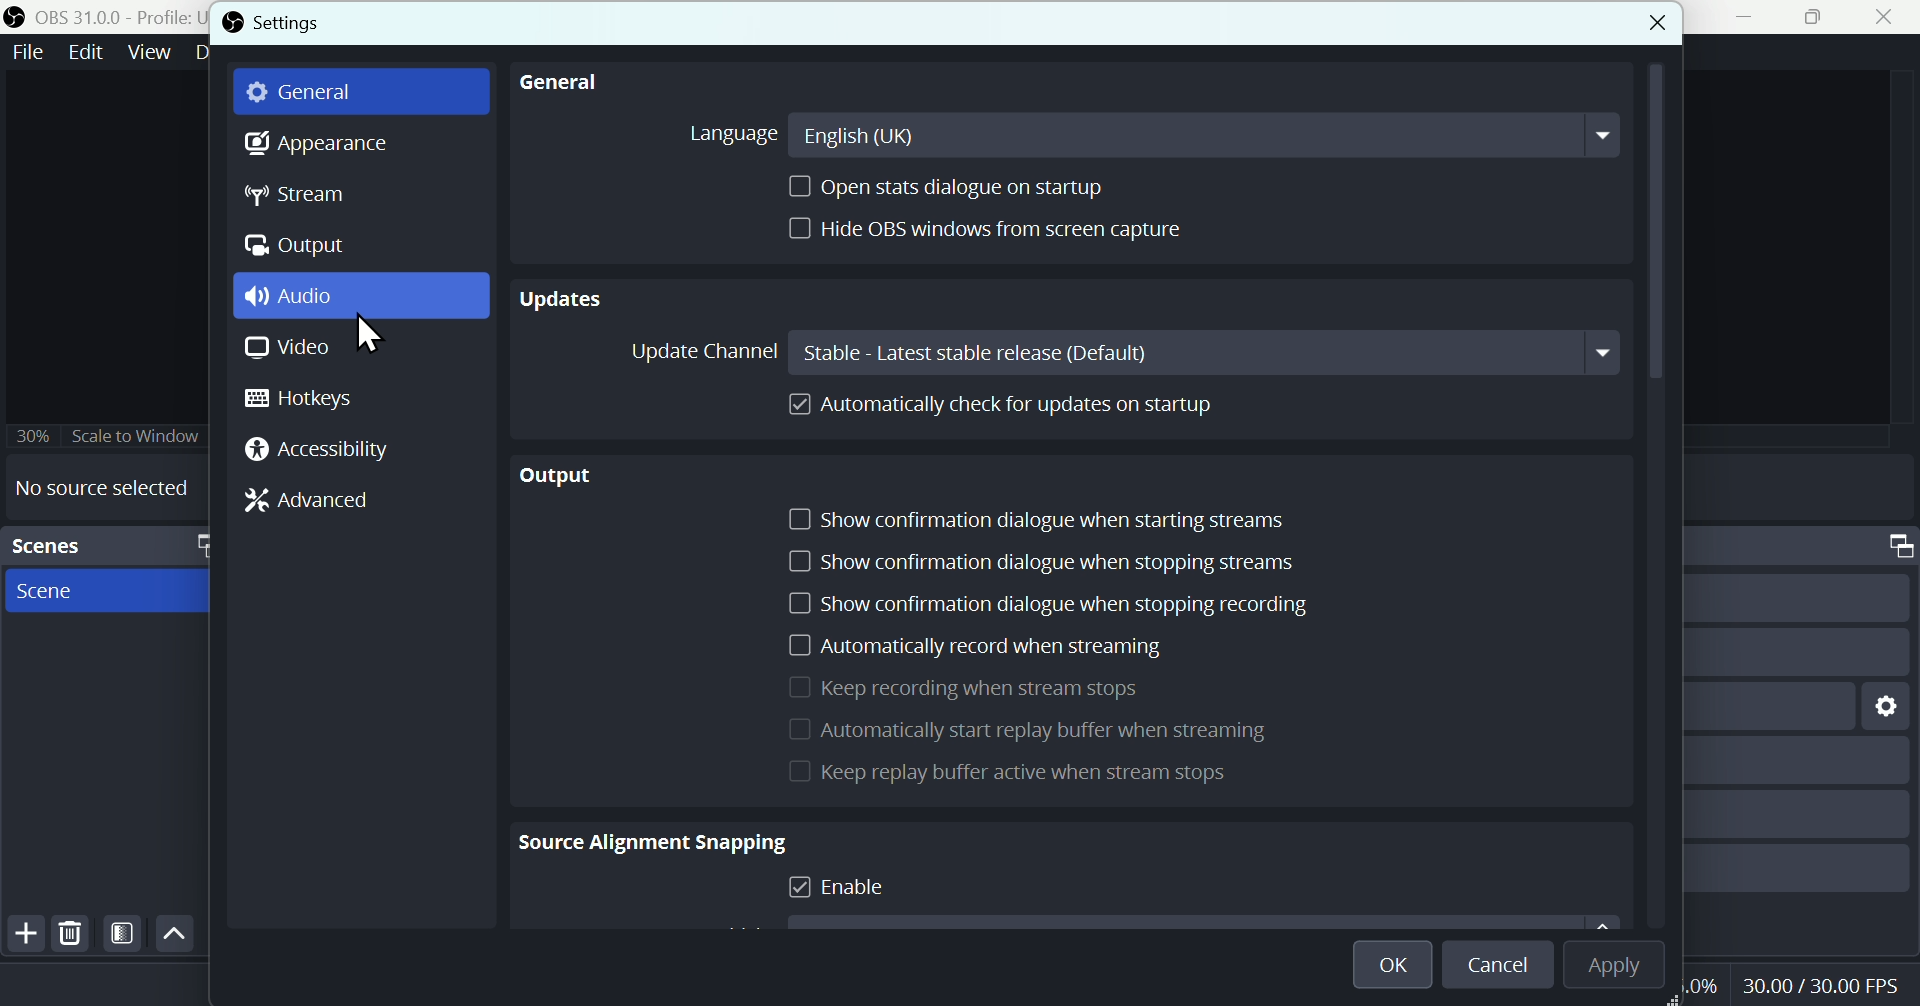 The height and width of the screenshot is (1006, 1920). Describe the element at coordinates (870, 895) in the screenshot. I see `Enable` at that location.